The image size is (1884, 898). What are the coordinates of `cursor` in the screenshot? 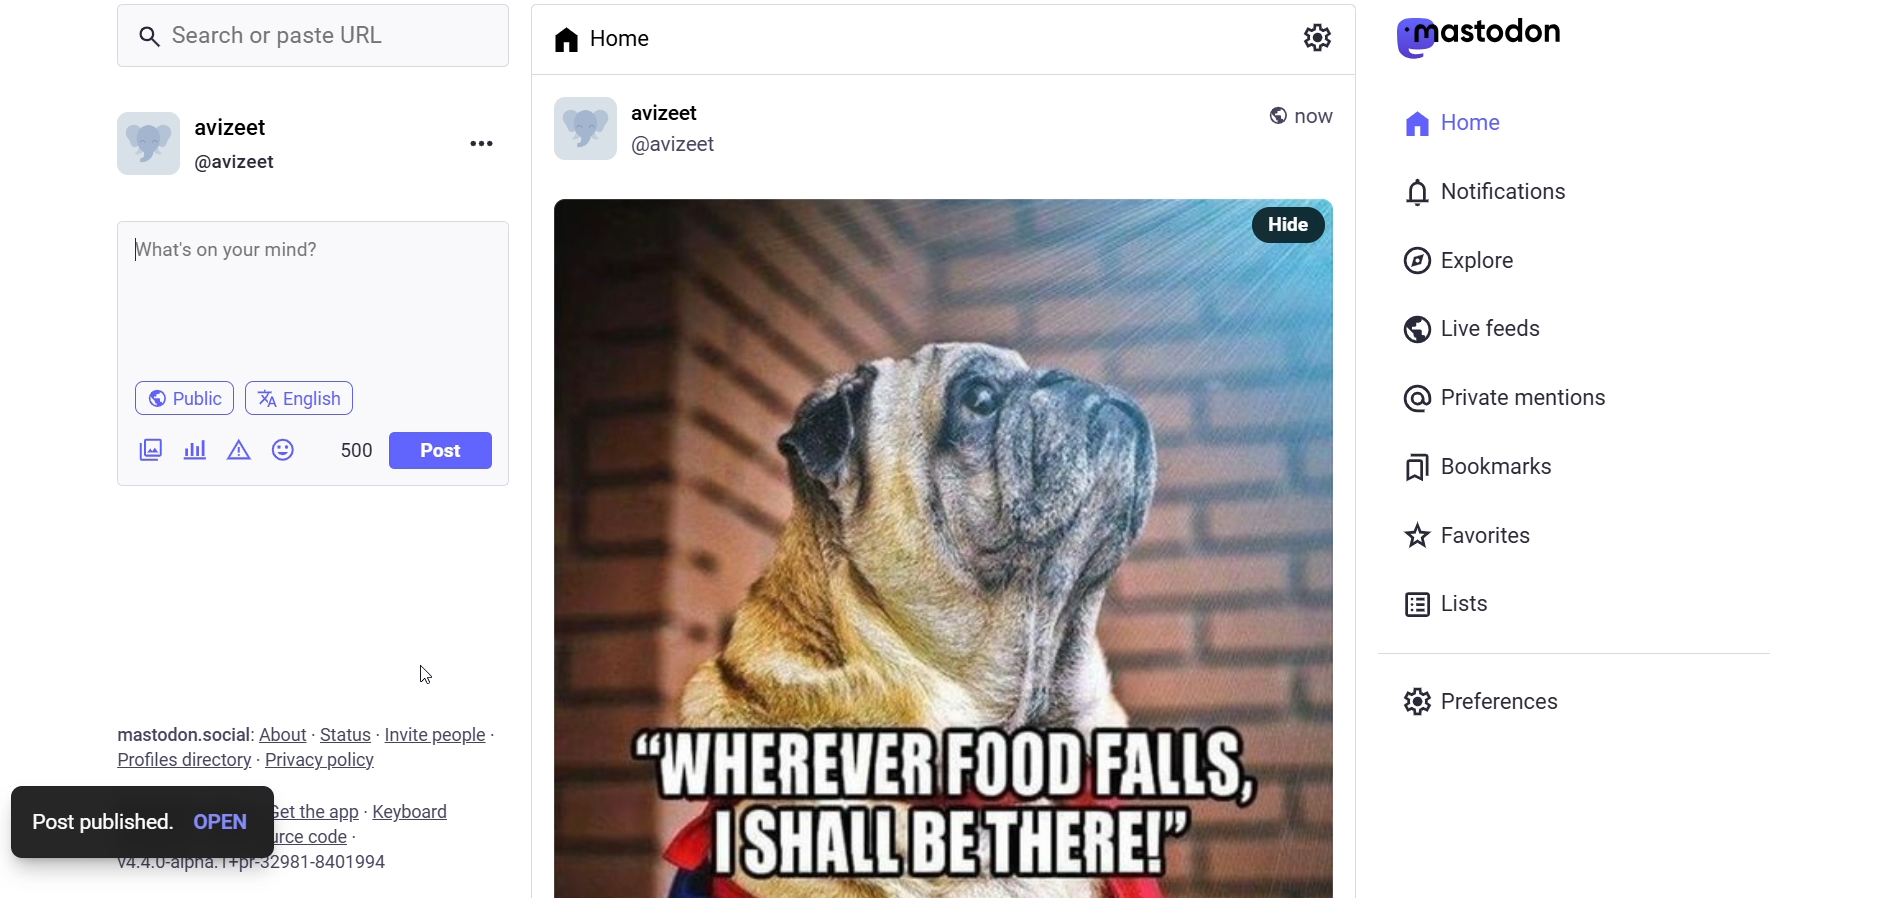 It's located at (430, 667).